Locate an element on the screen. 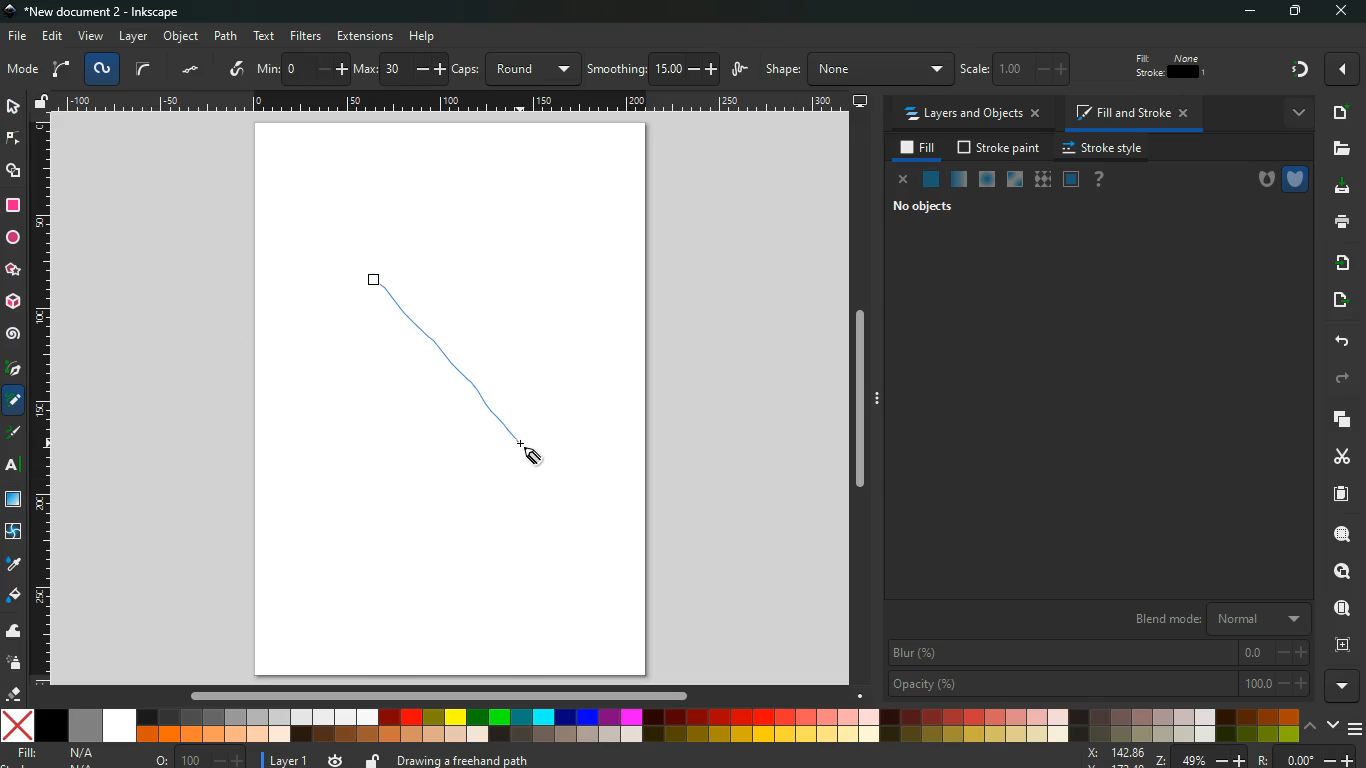 This screenshot has height=768, width=1366. ice is located at coordinates (987, 178).